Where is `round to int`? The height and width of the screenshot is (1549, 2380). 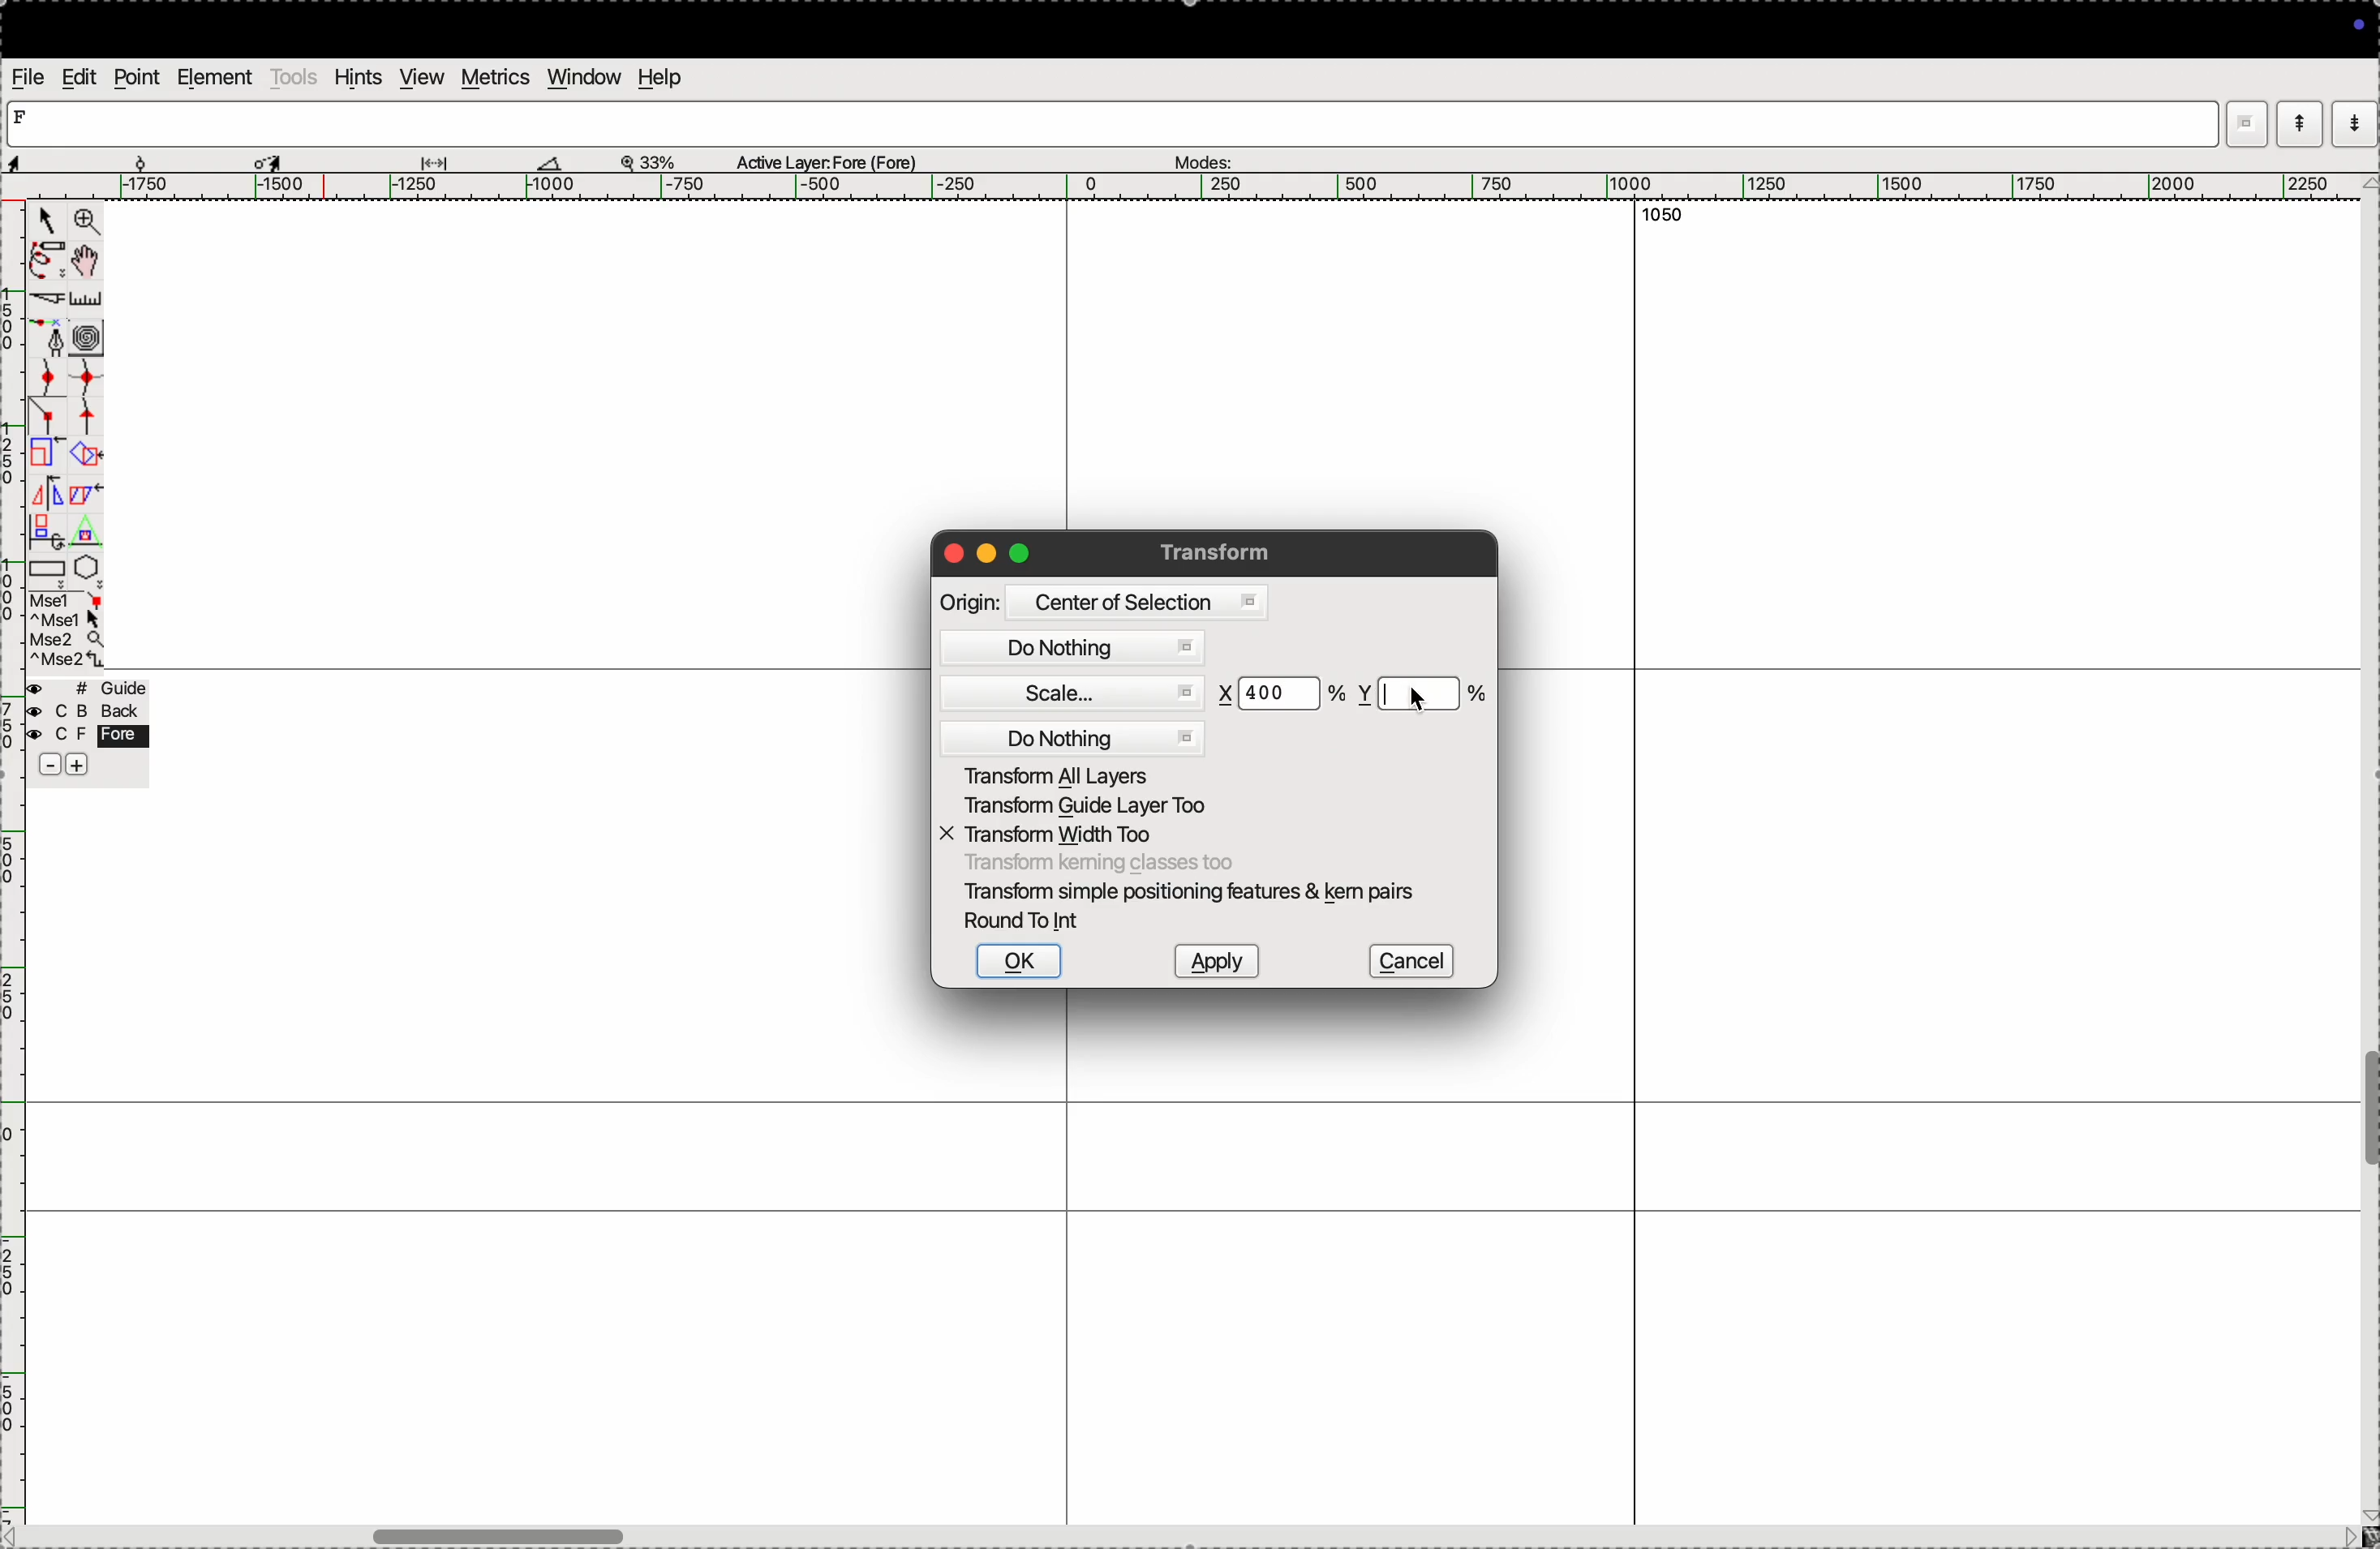
round to int is located at coordinates (1028, 922).